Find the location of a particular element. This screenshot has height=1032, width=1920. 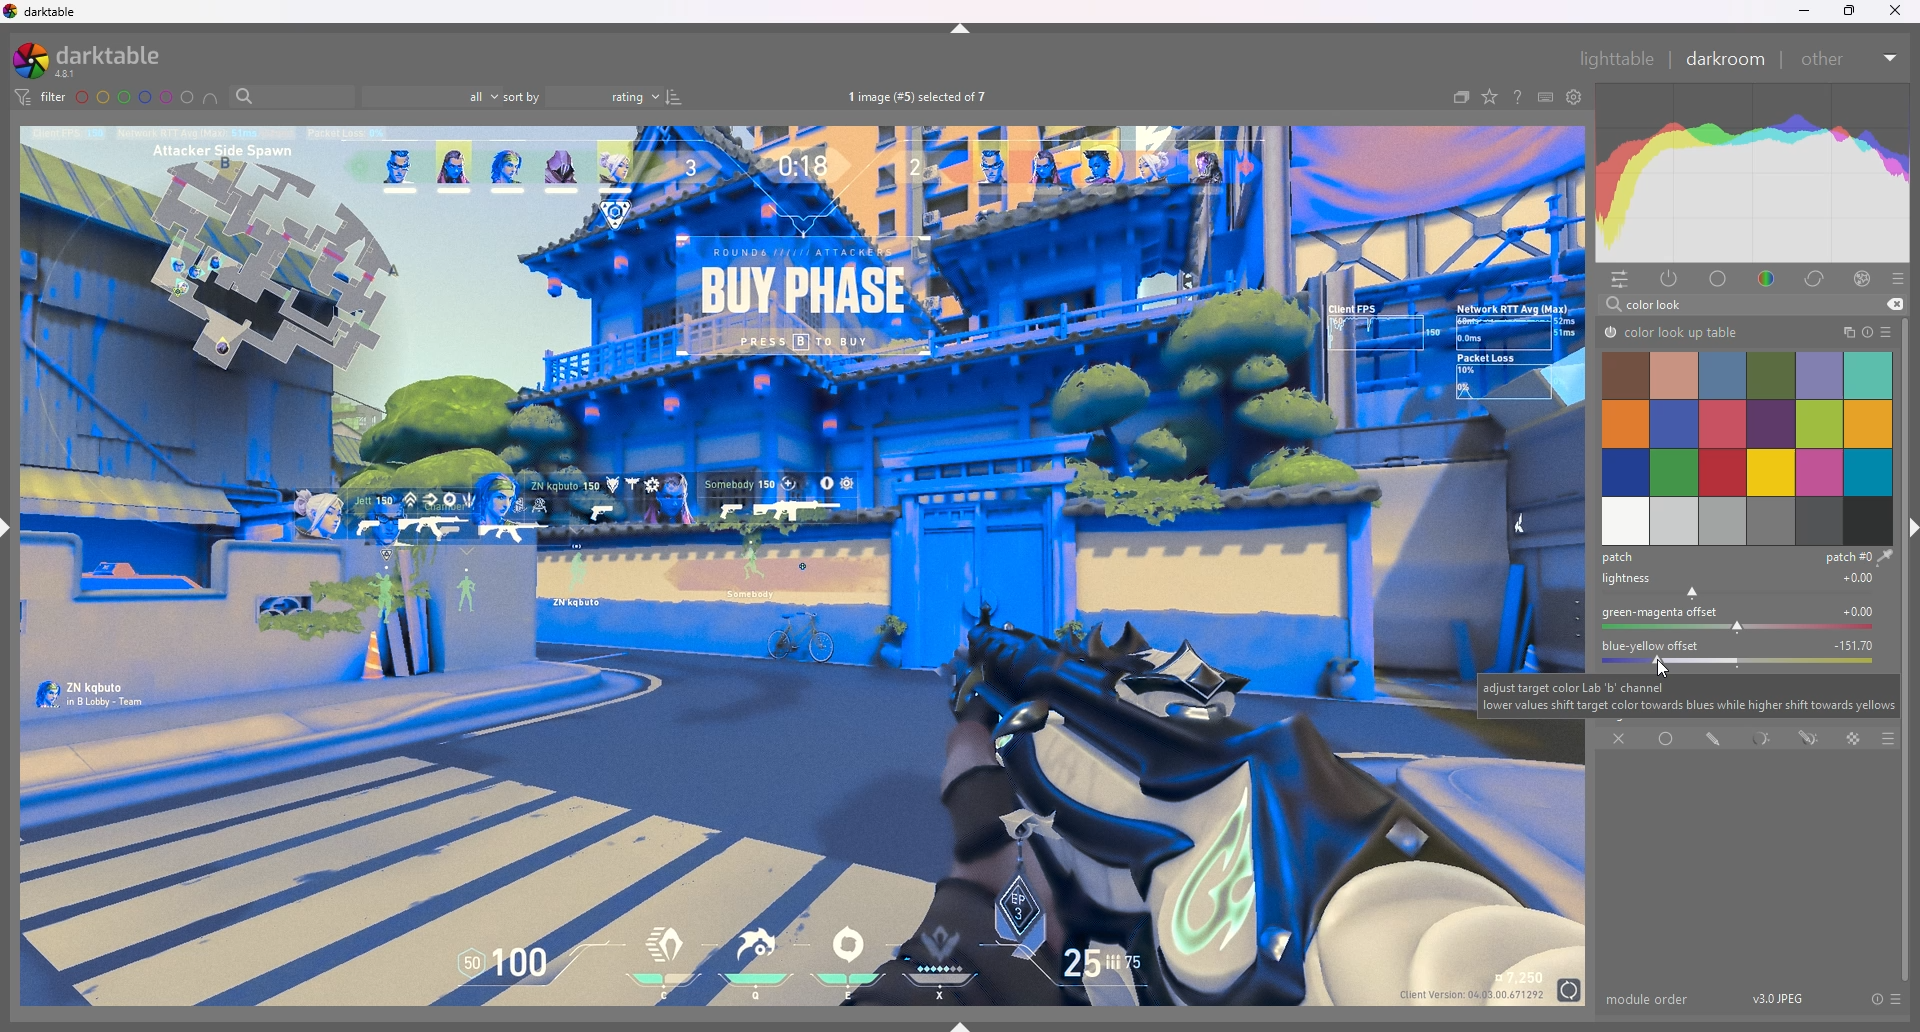

minimize is located at coordinates (1804, 10).